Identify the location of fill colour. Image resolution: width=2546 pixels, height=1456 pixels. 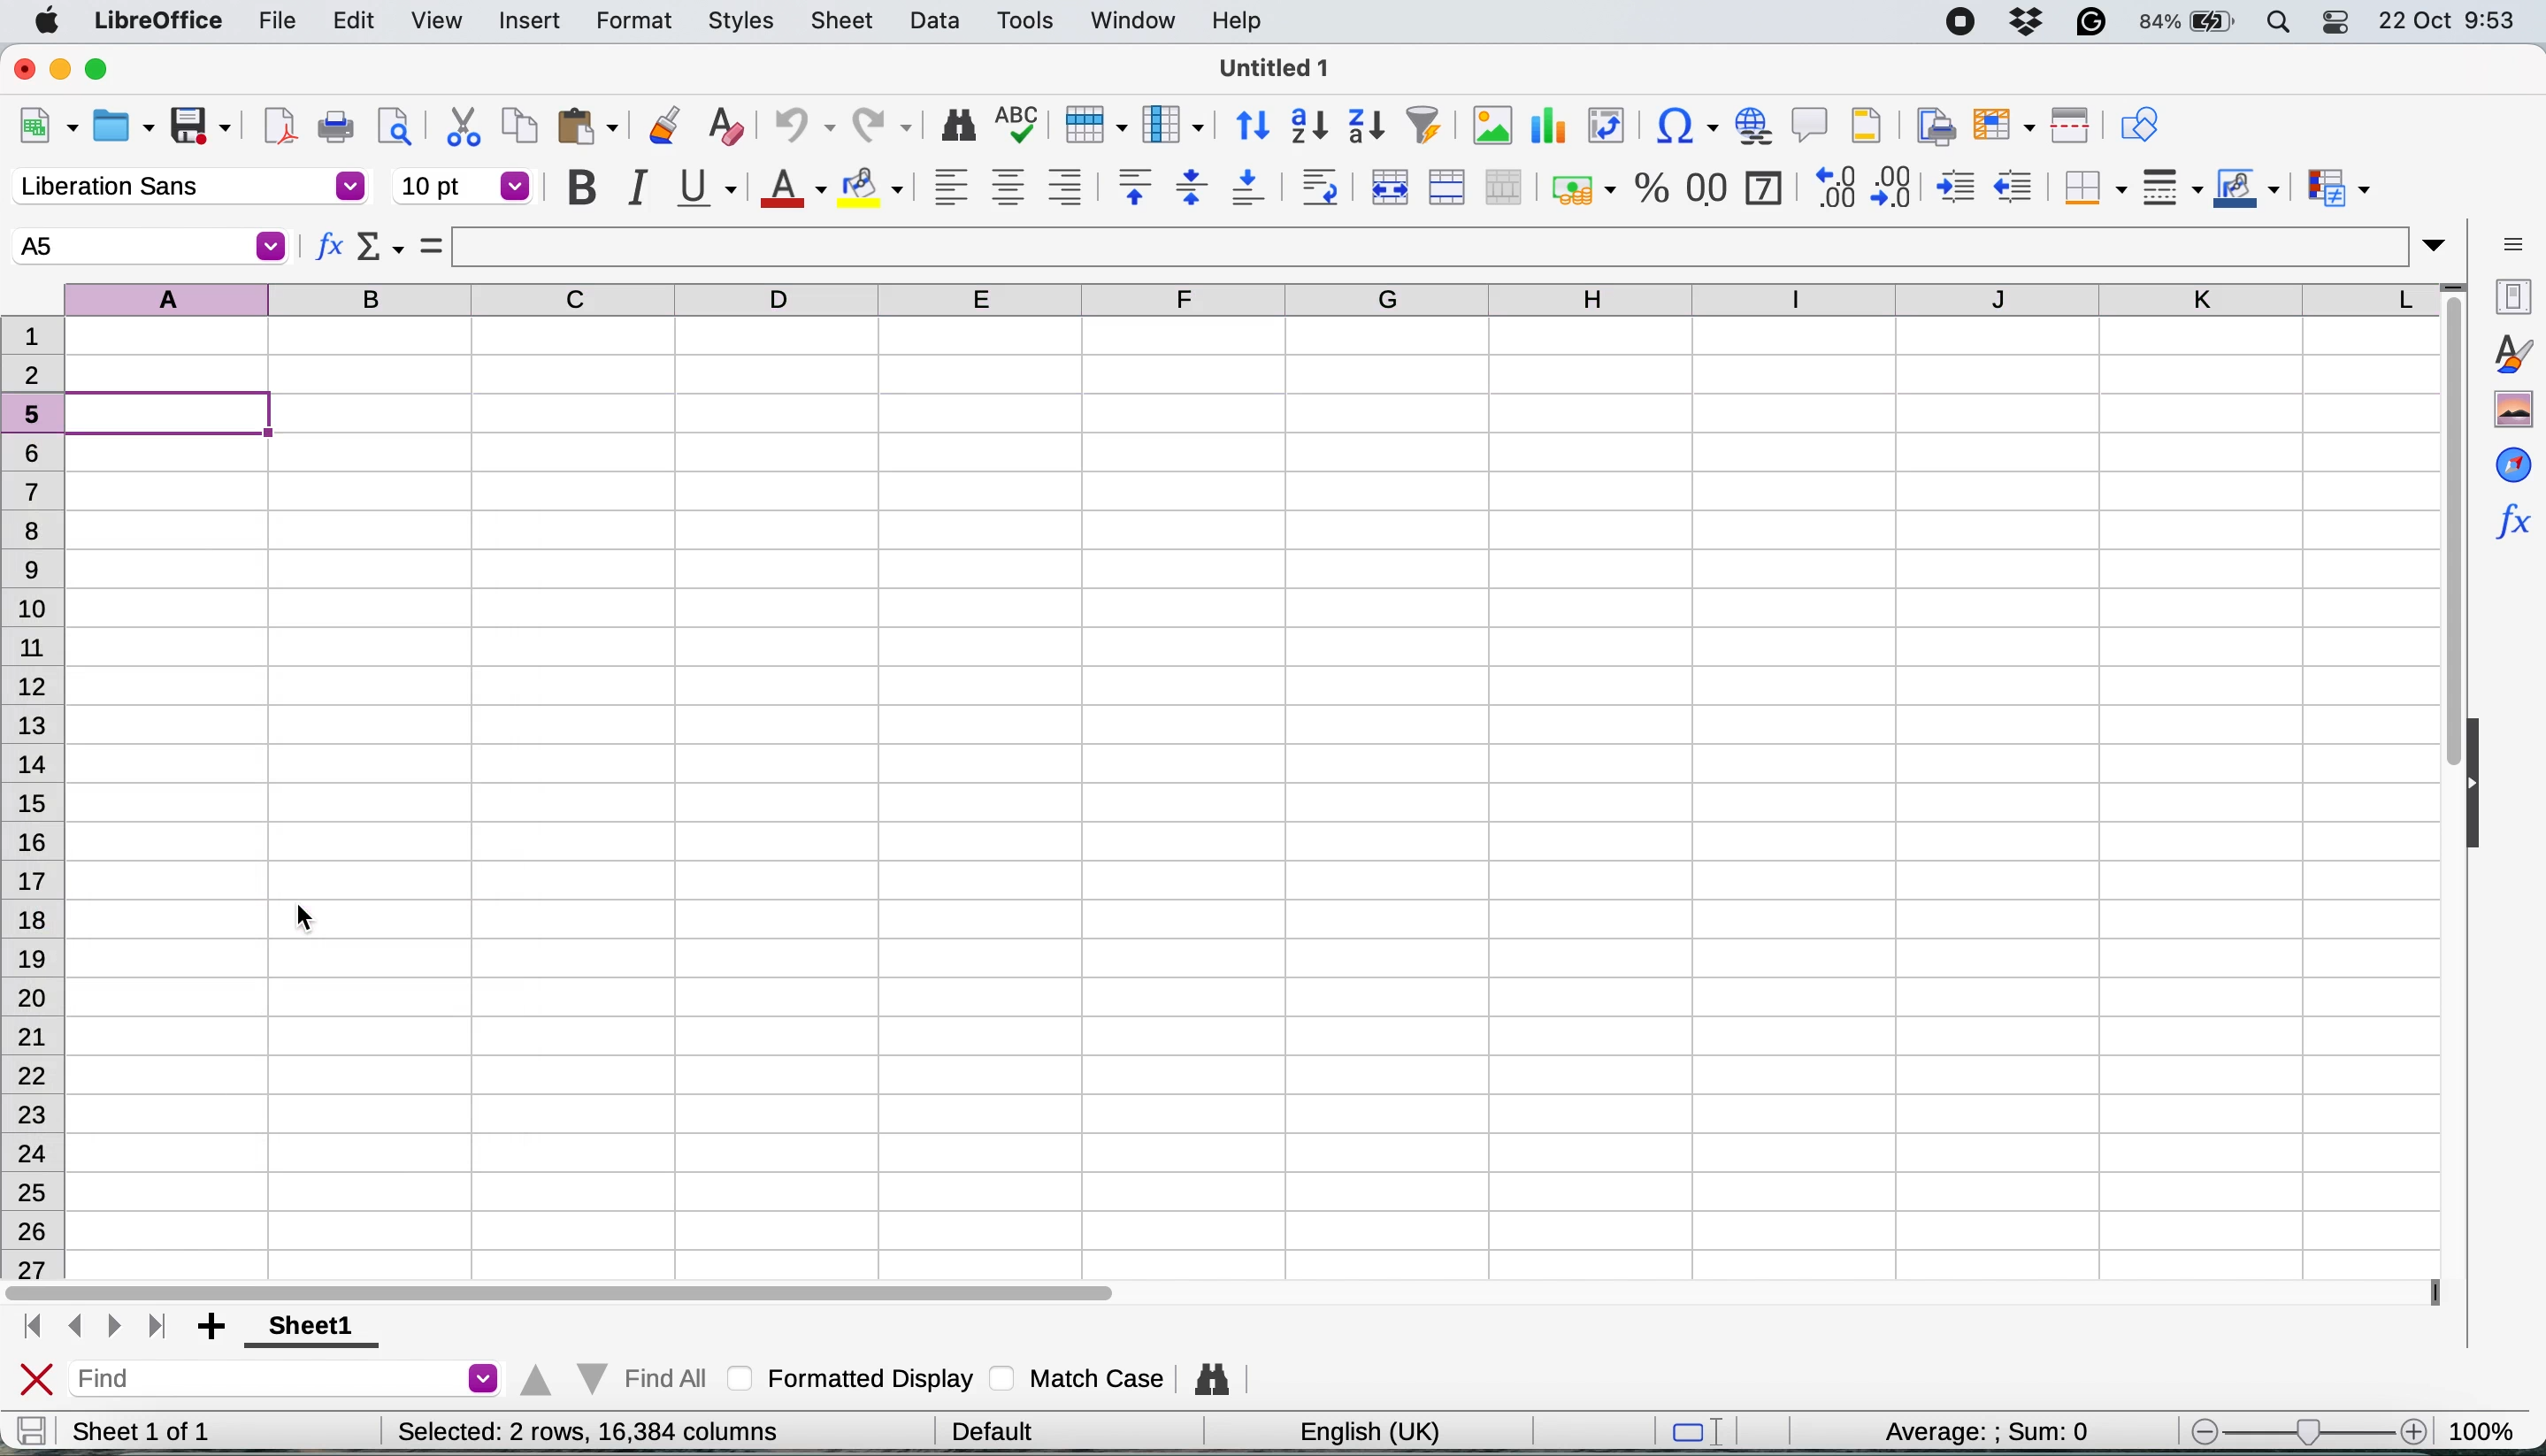
(876, 188).